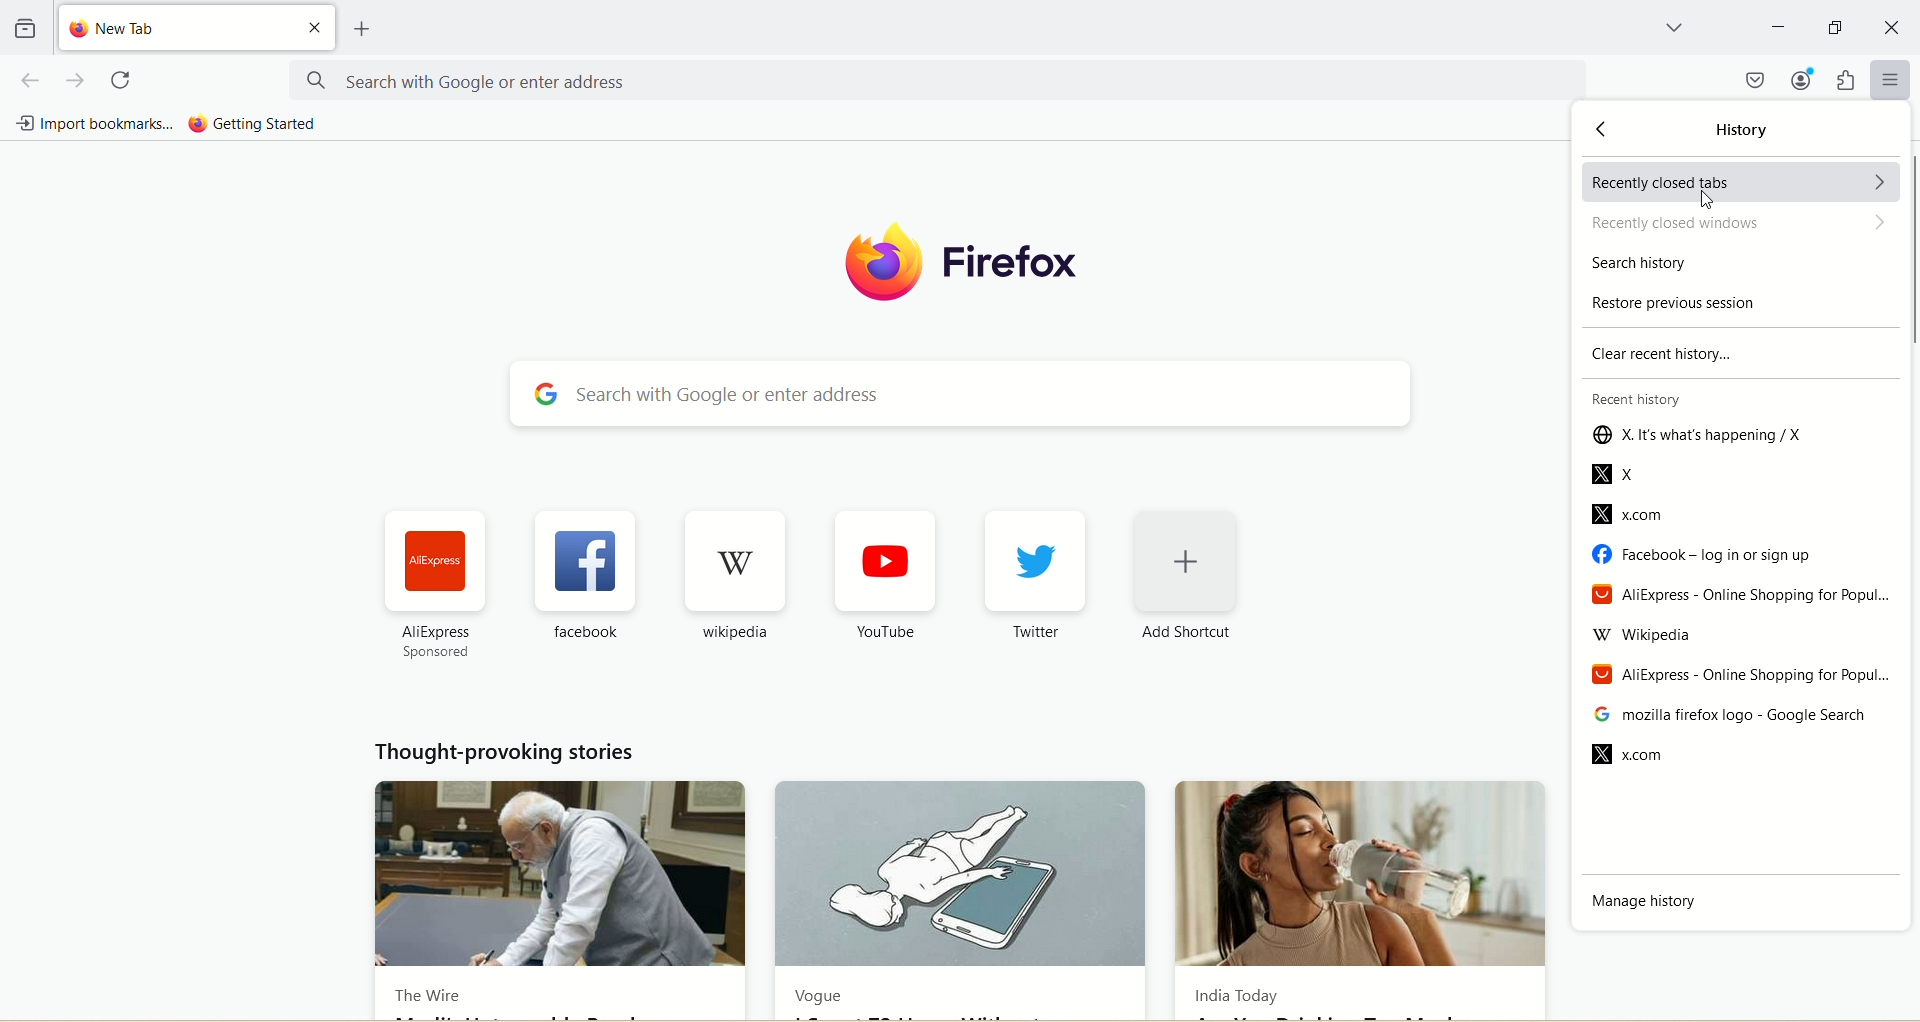  Describe the element at coordinates (1597, 134) in the screenshot. I see `back` at that location.